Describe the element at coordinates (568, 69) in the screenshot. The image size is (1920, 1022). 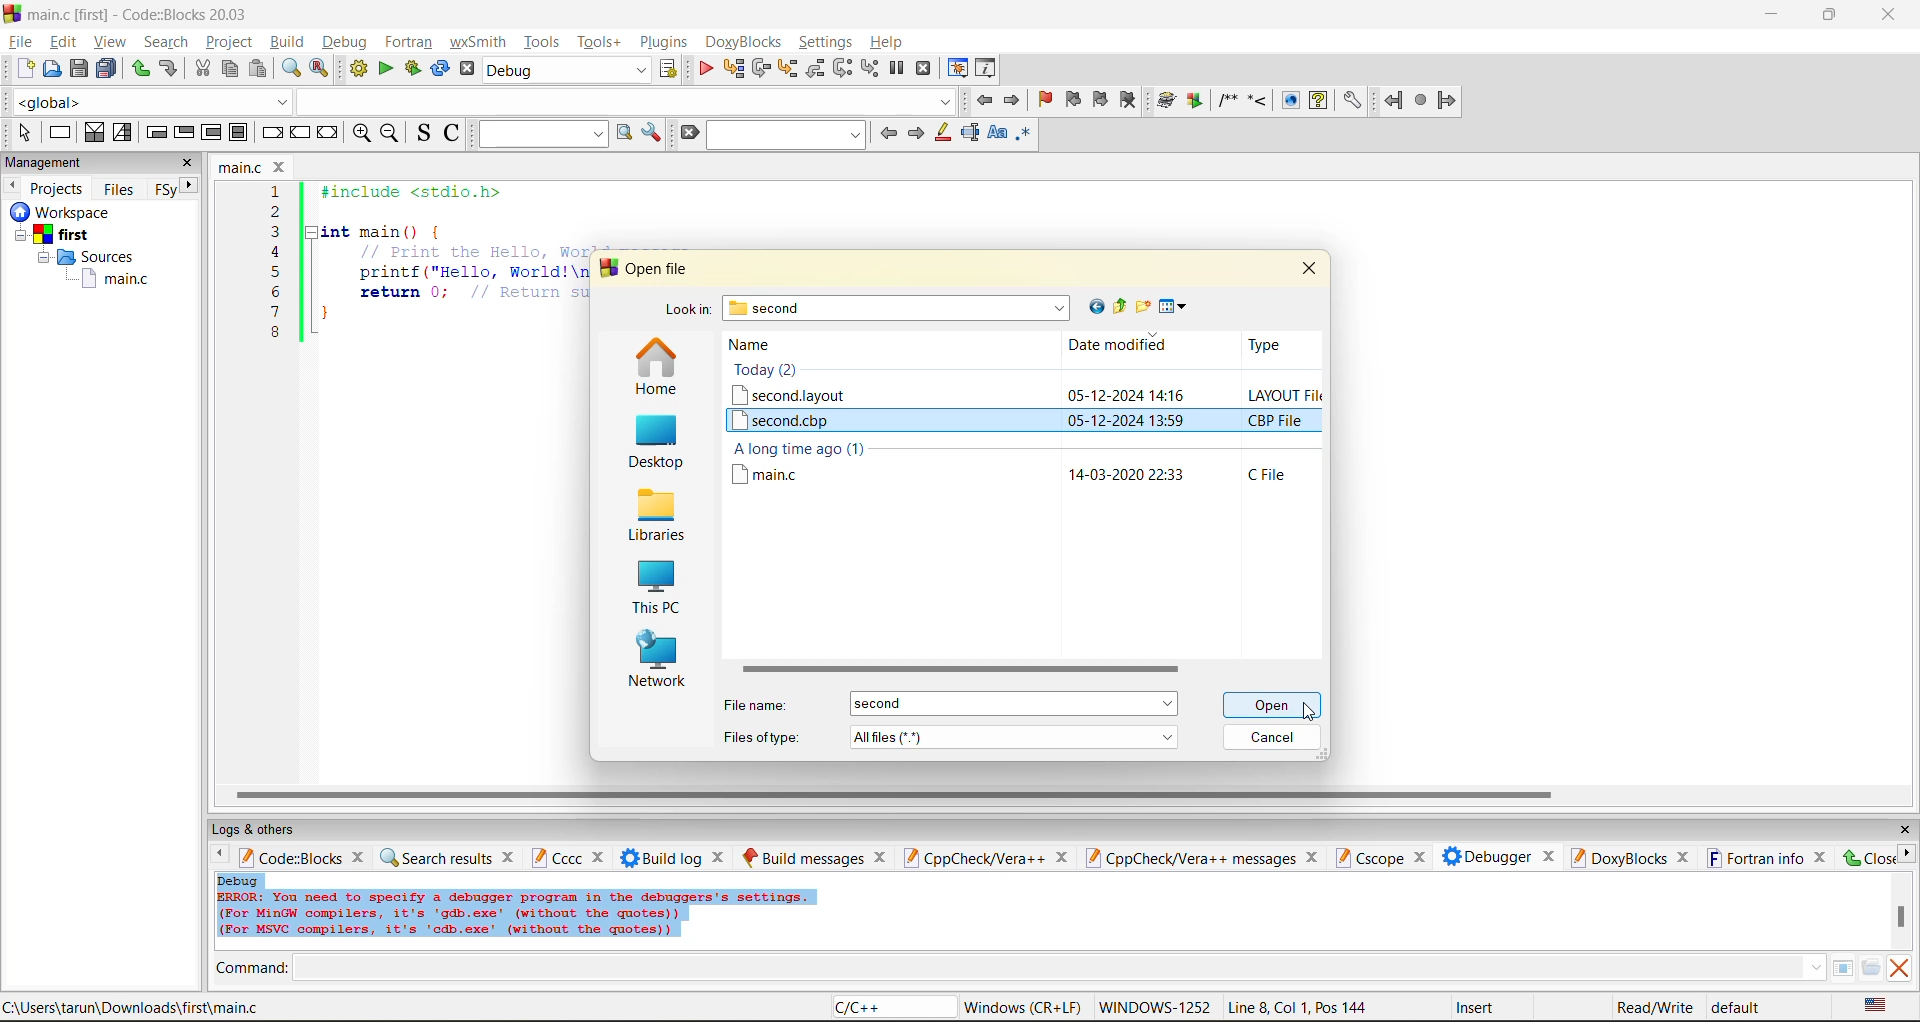
I see `build target` at that location.